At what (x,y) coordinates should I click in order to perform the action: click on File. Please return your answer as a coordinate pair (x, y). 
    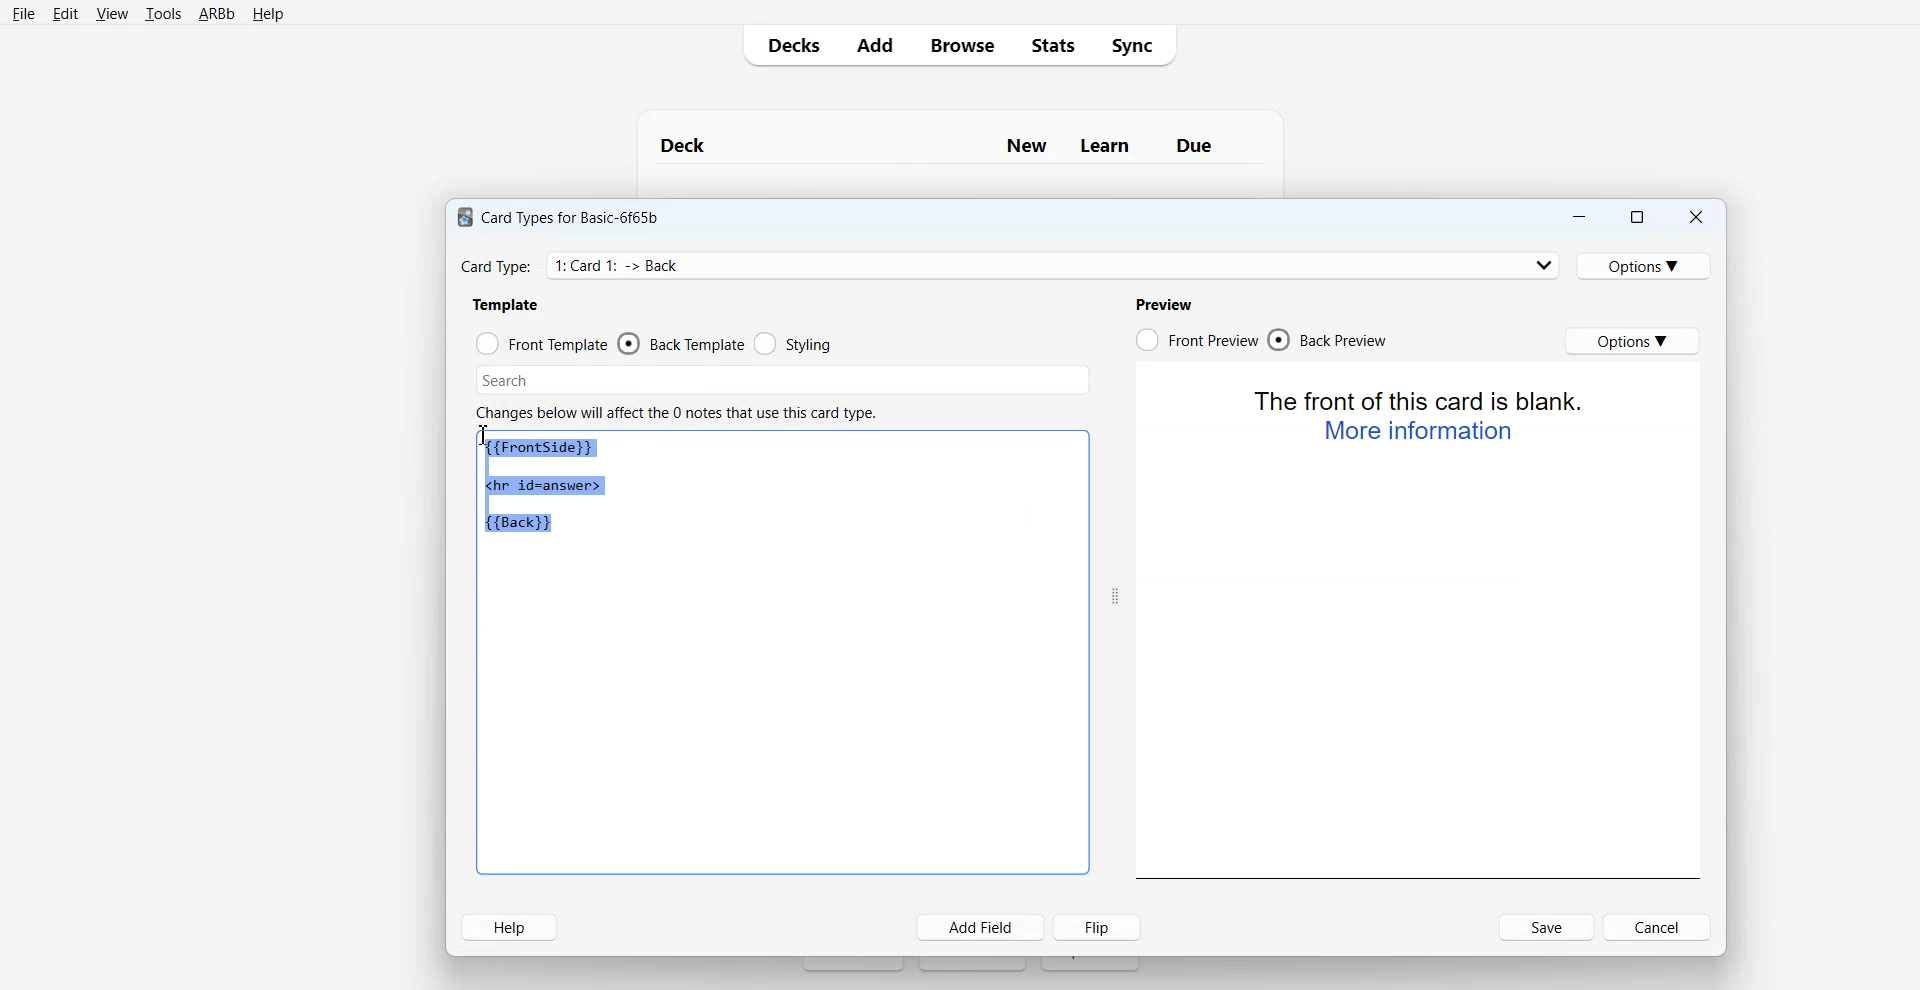
    Looking at the image, I should click on (24, 14).